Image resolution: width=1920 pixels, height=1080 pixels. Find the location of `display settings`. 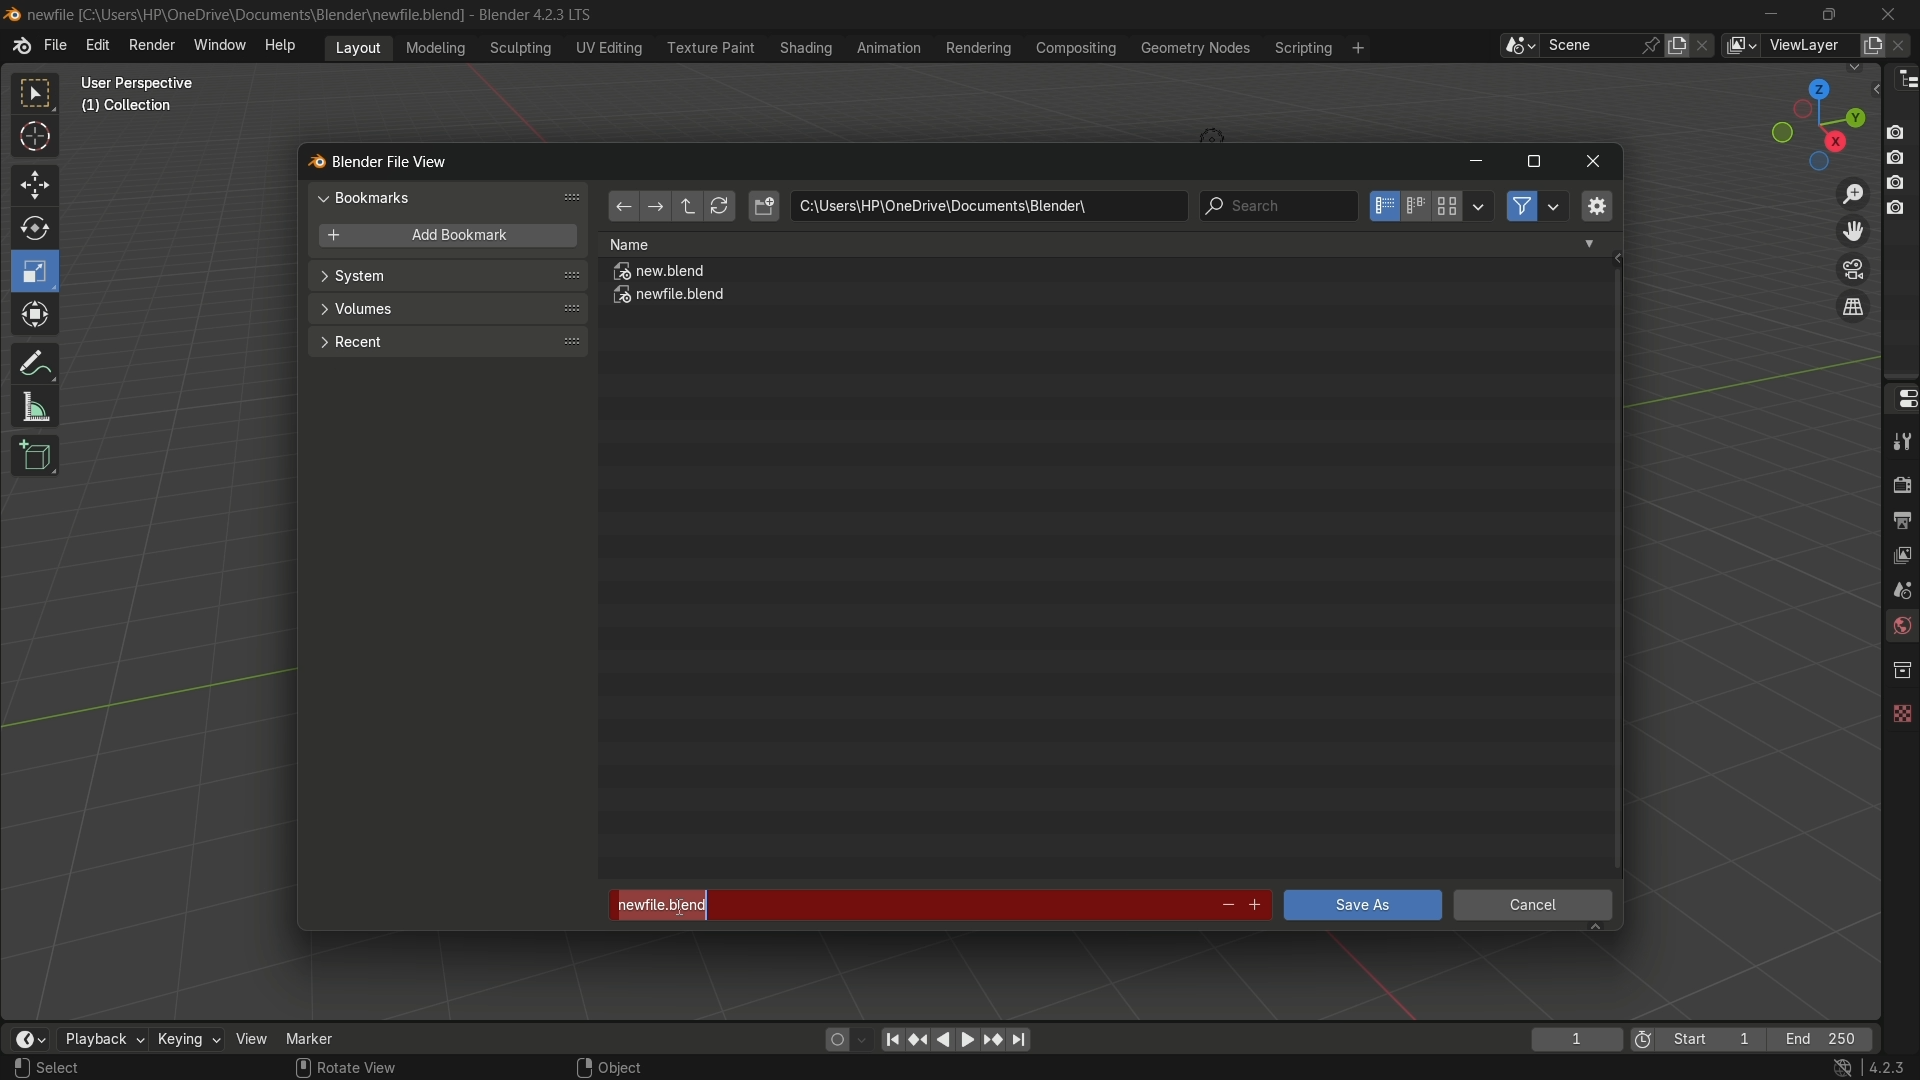

display settings is located at coordinates (1479, 204).